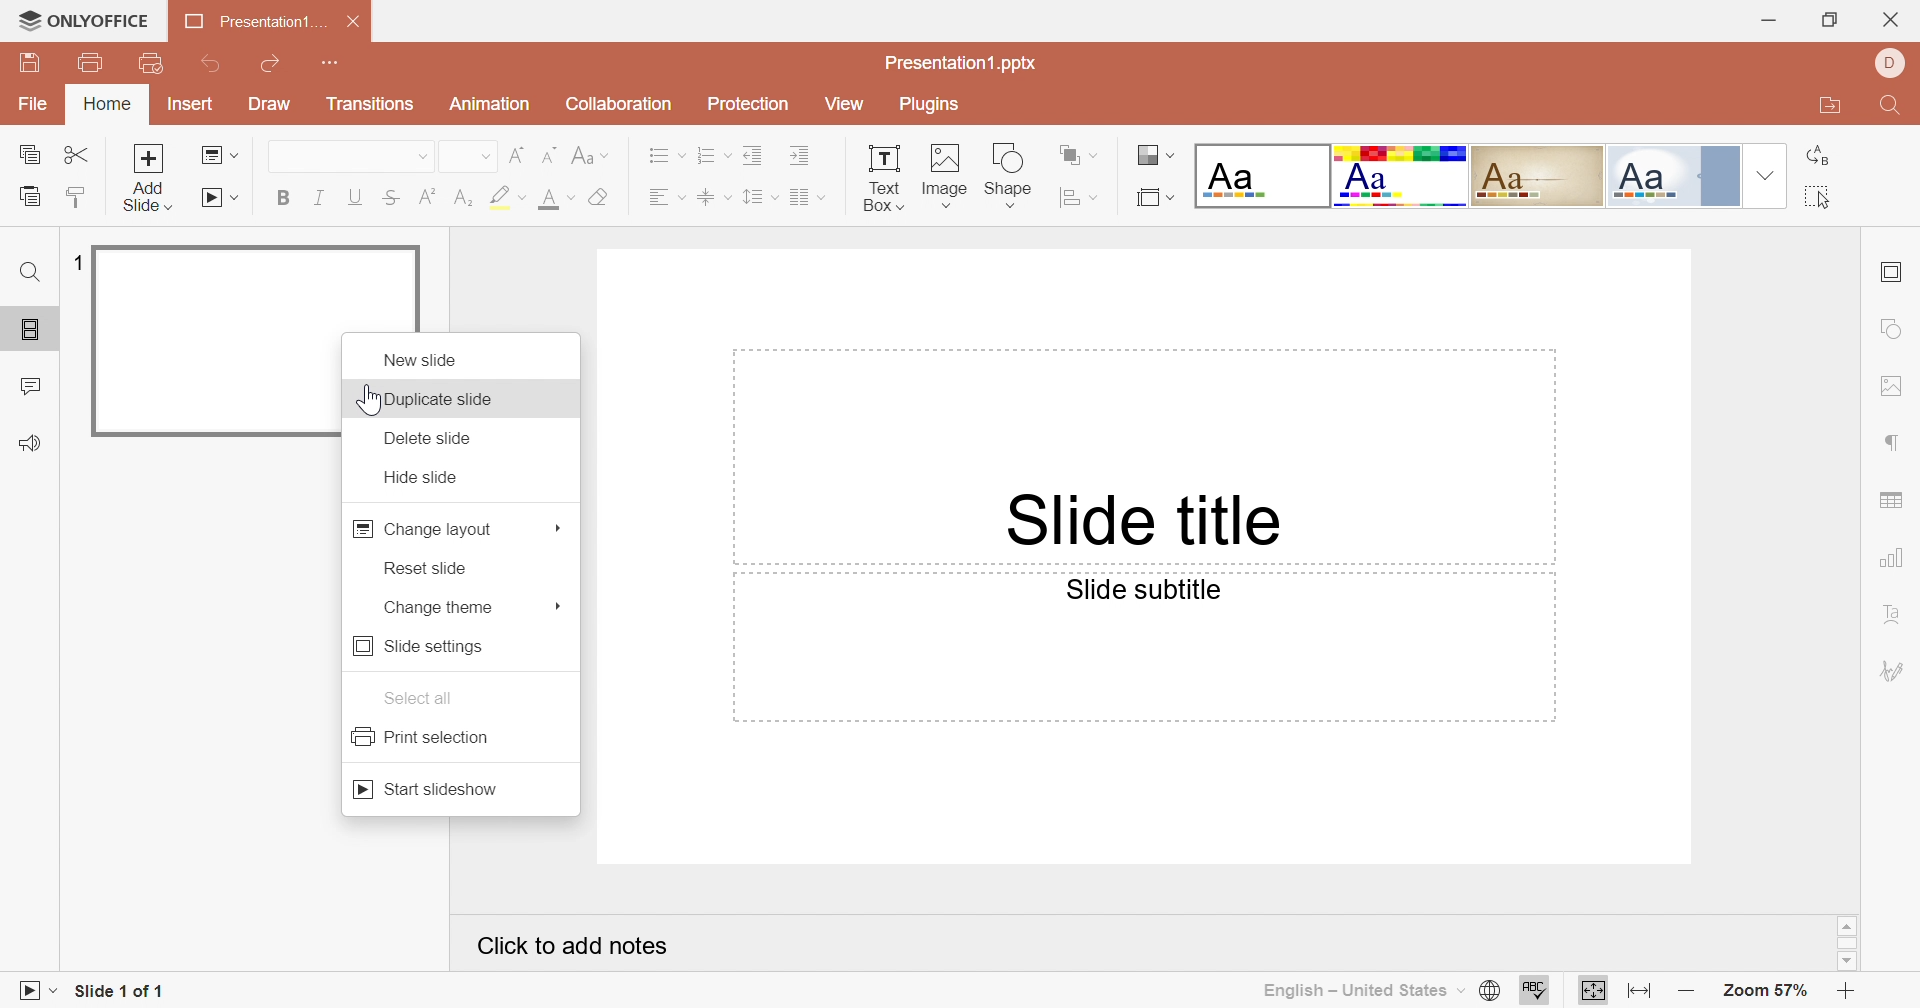 Image resolution: width=1920 pixels, height=1008 pixels. I want to click on Select slide size, so click(1147, 197).